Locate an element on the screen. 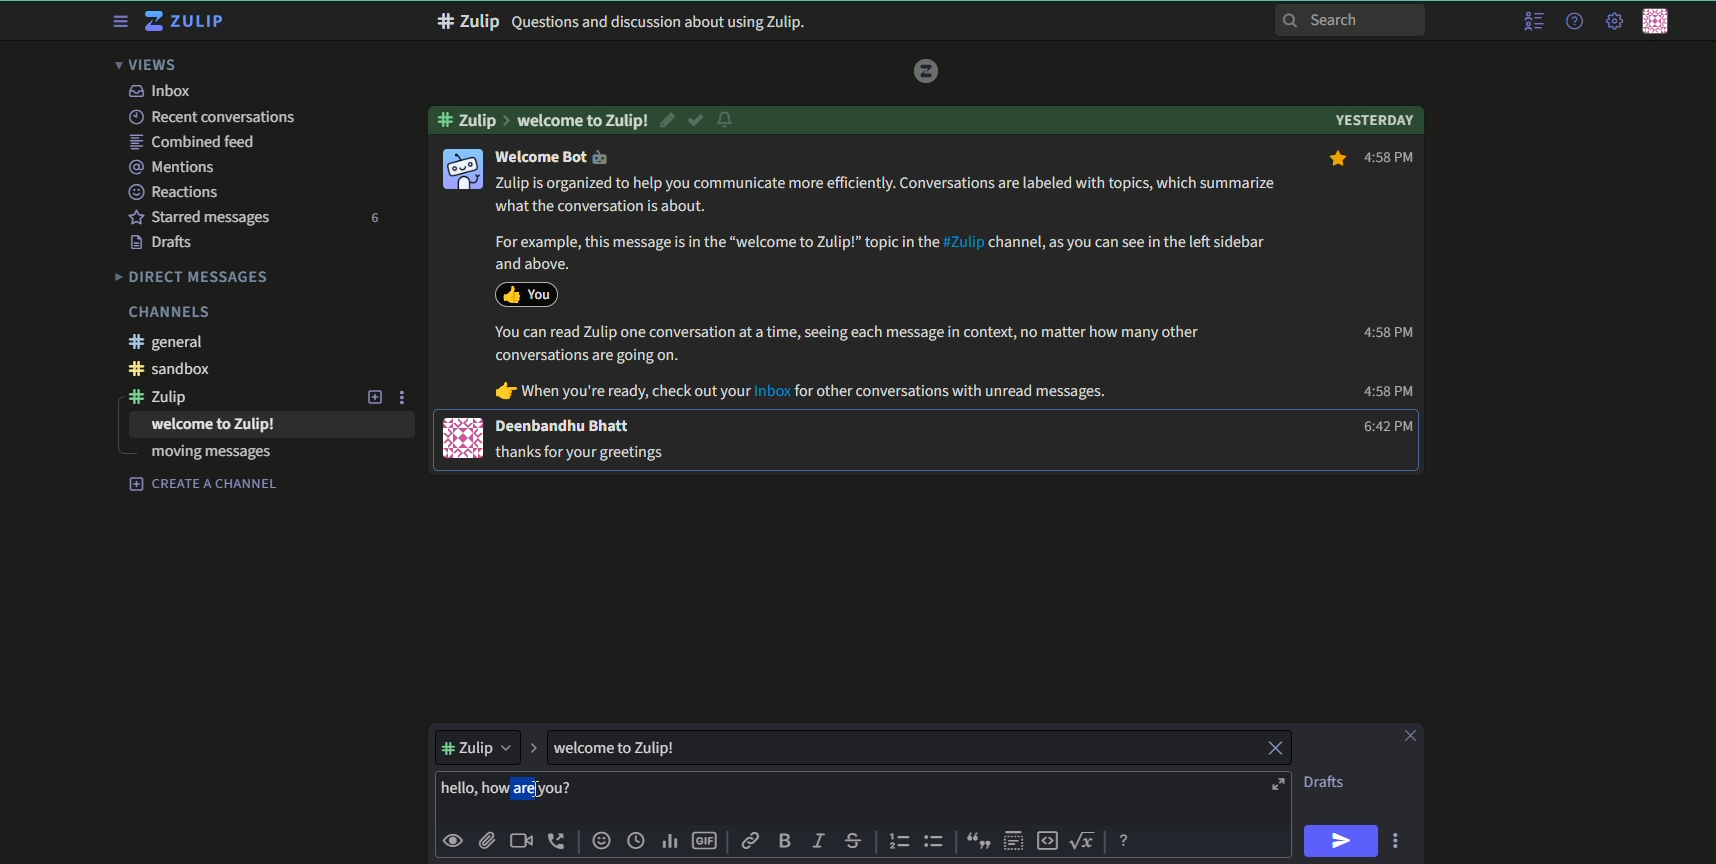 This screenshot has width=1716, height=864. send is located at coordinates (1342, 841).